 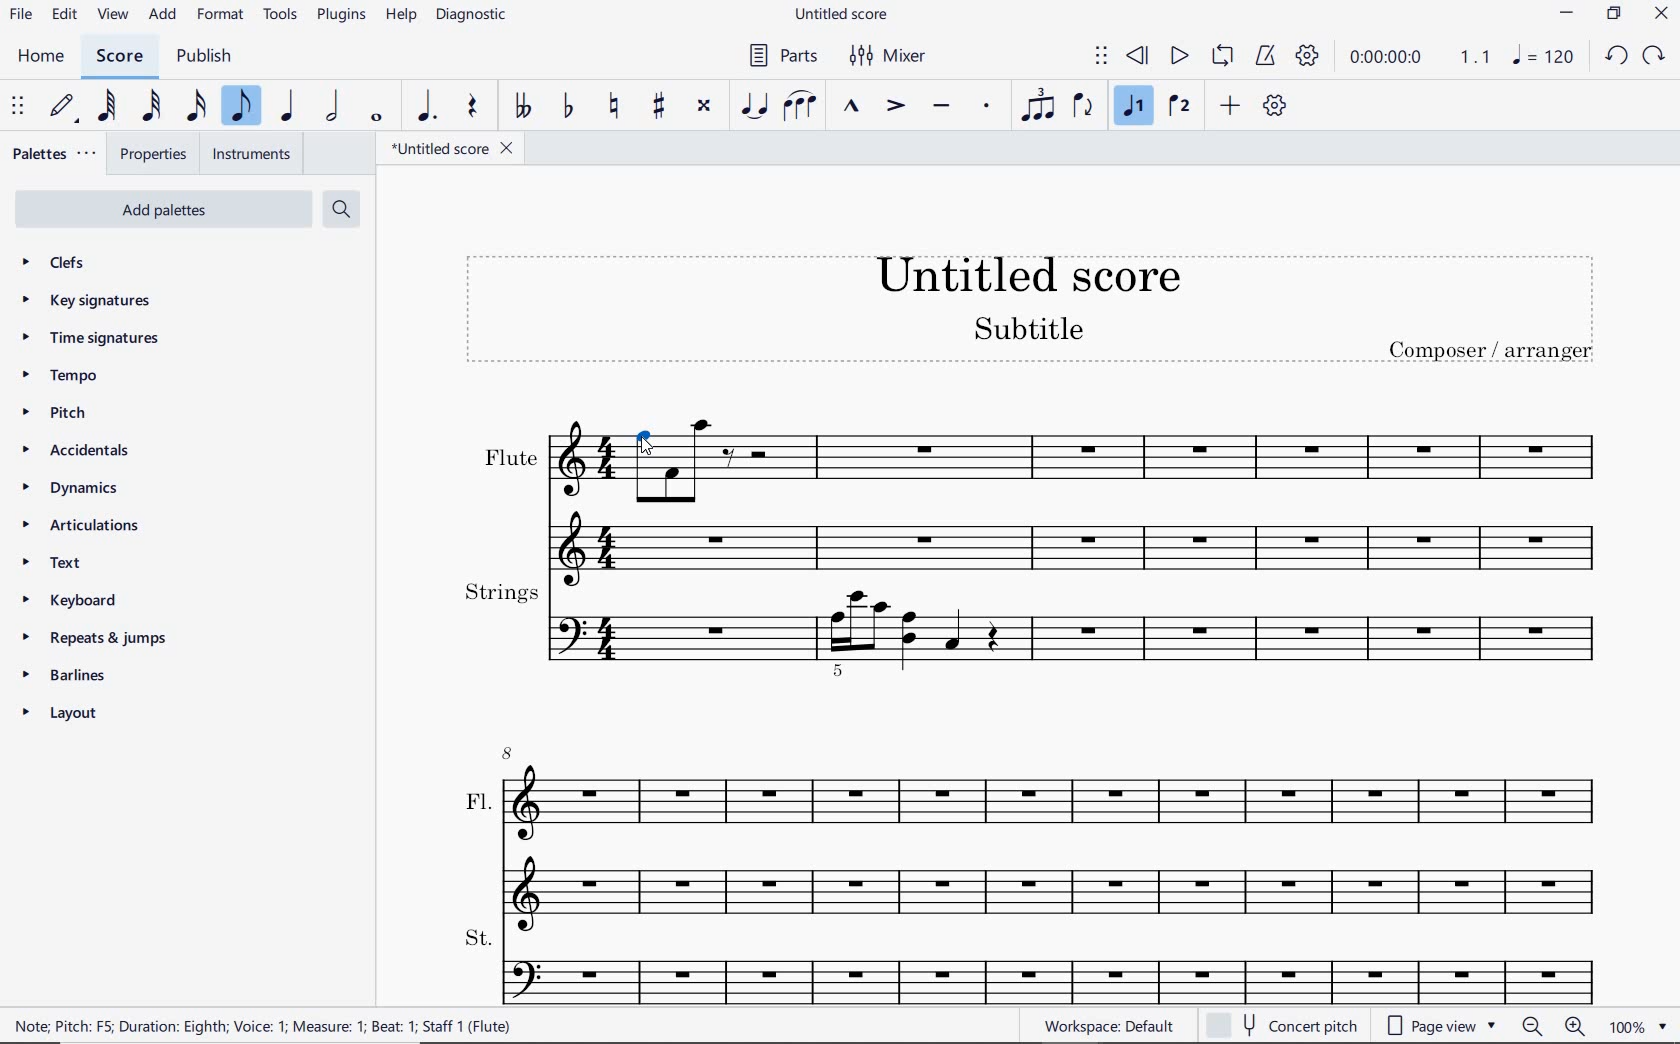 What do you see at coordinates (377, 118) in the screenshot?
I see `WHOLE NOTE` at bounding box center [377, 118].